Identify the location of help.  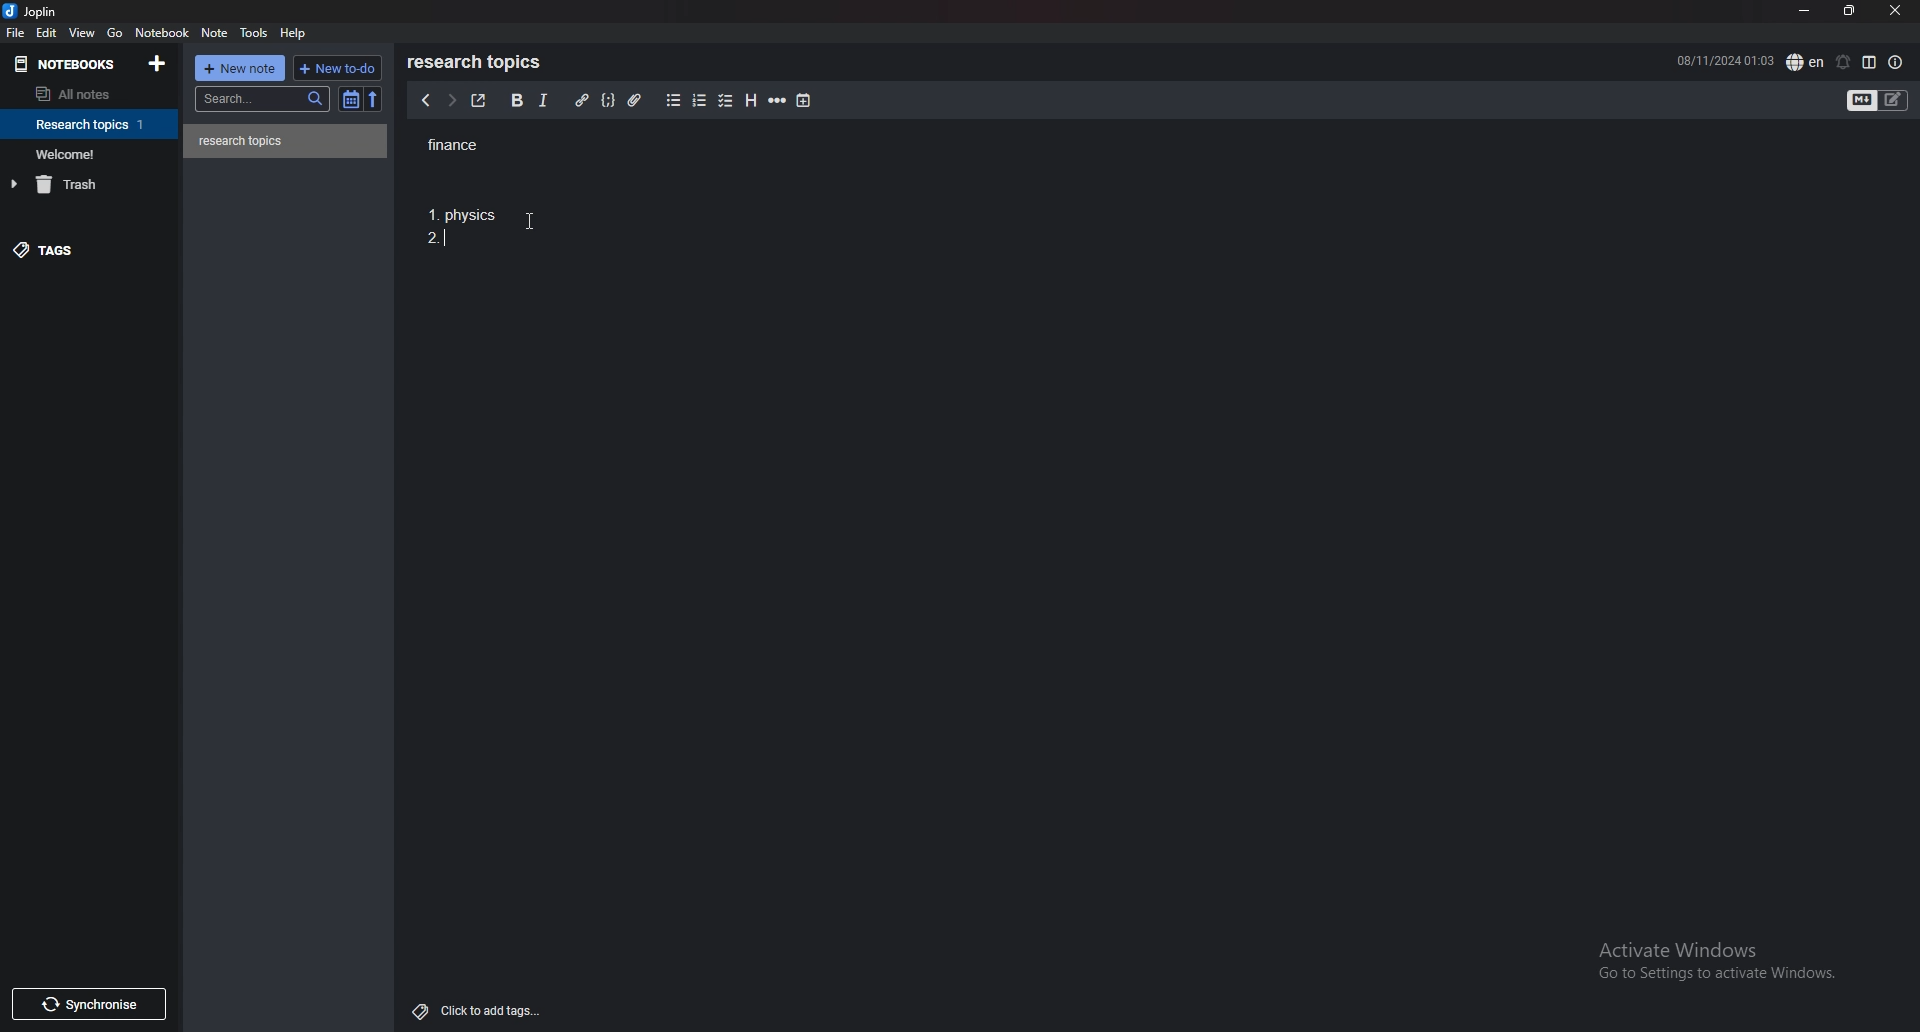
(296, 32).